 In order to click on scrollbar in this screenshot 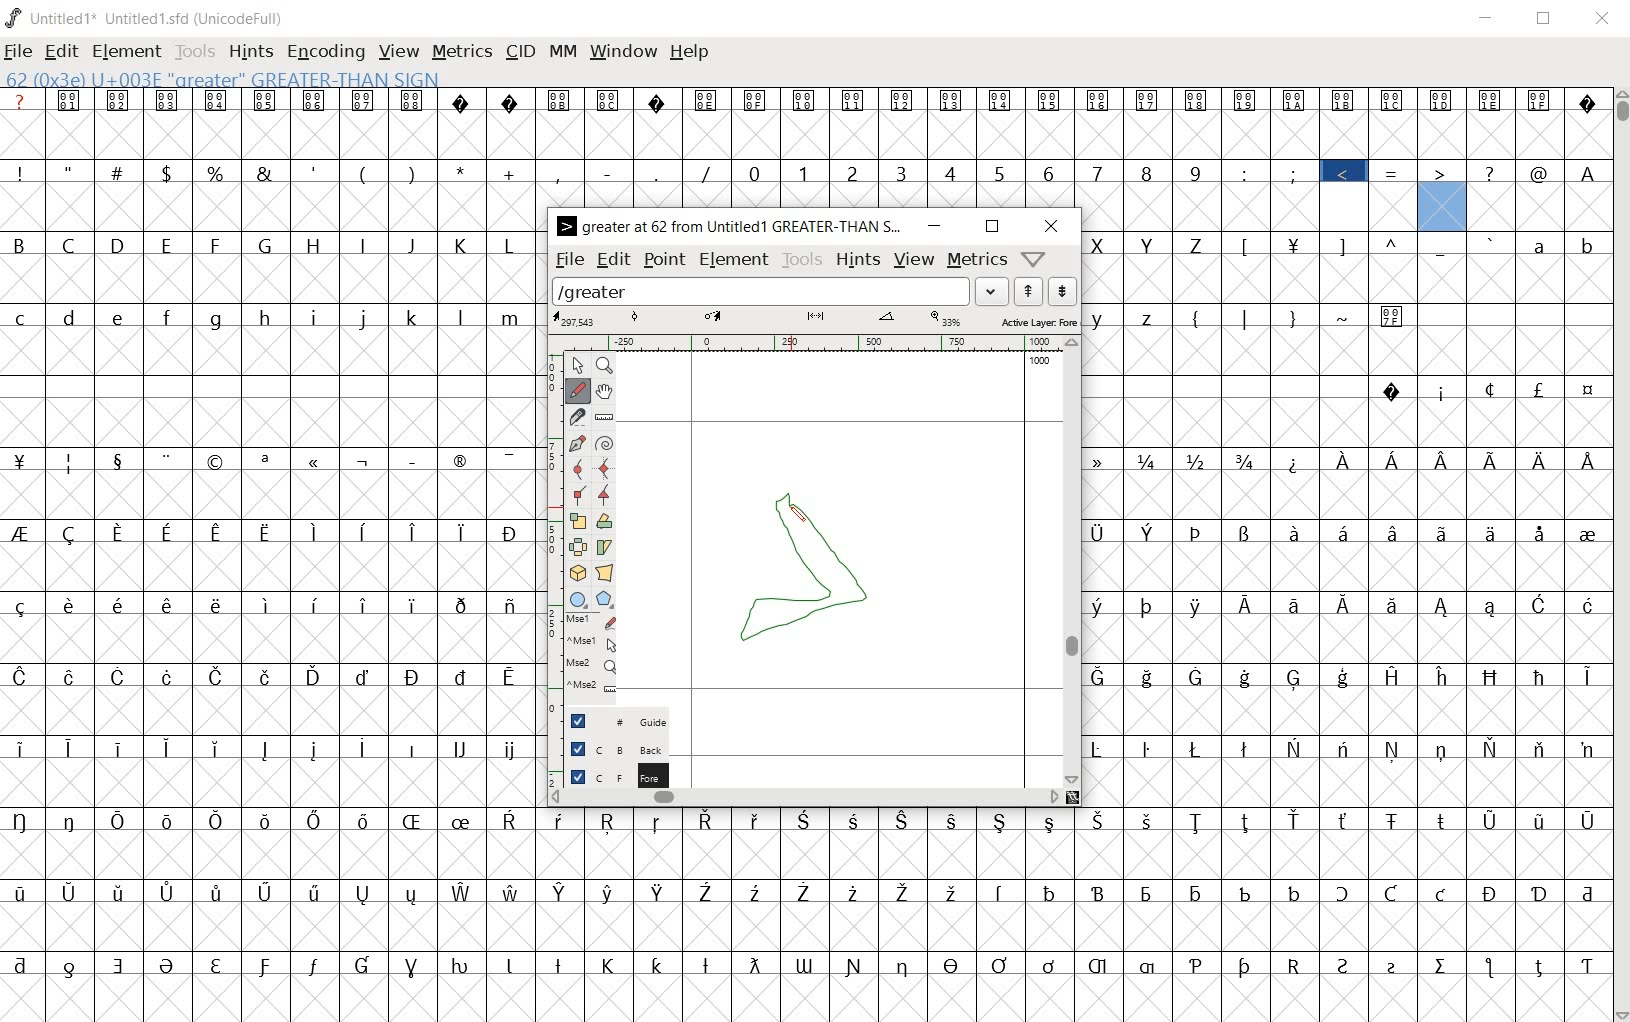, I will do `click(1620, 555)`.